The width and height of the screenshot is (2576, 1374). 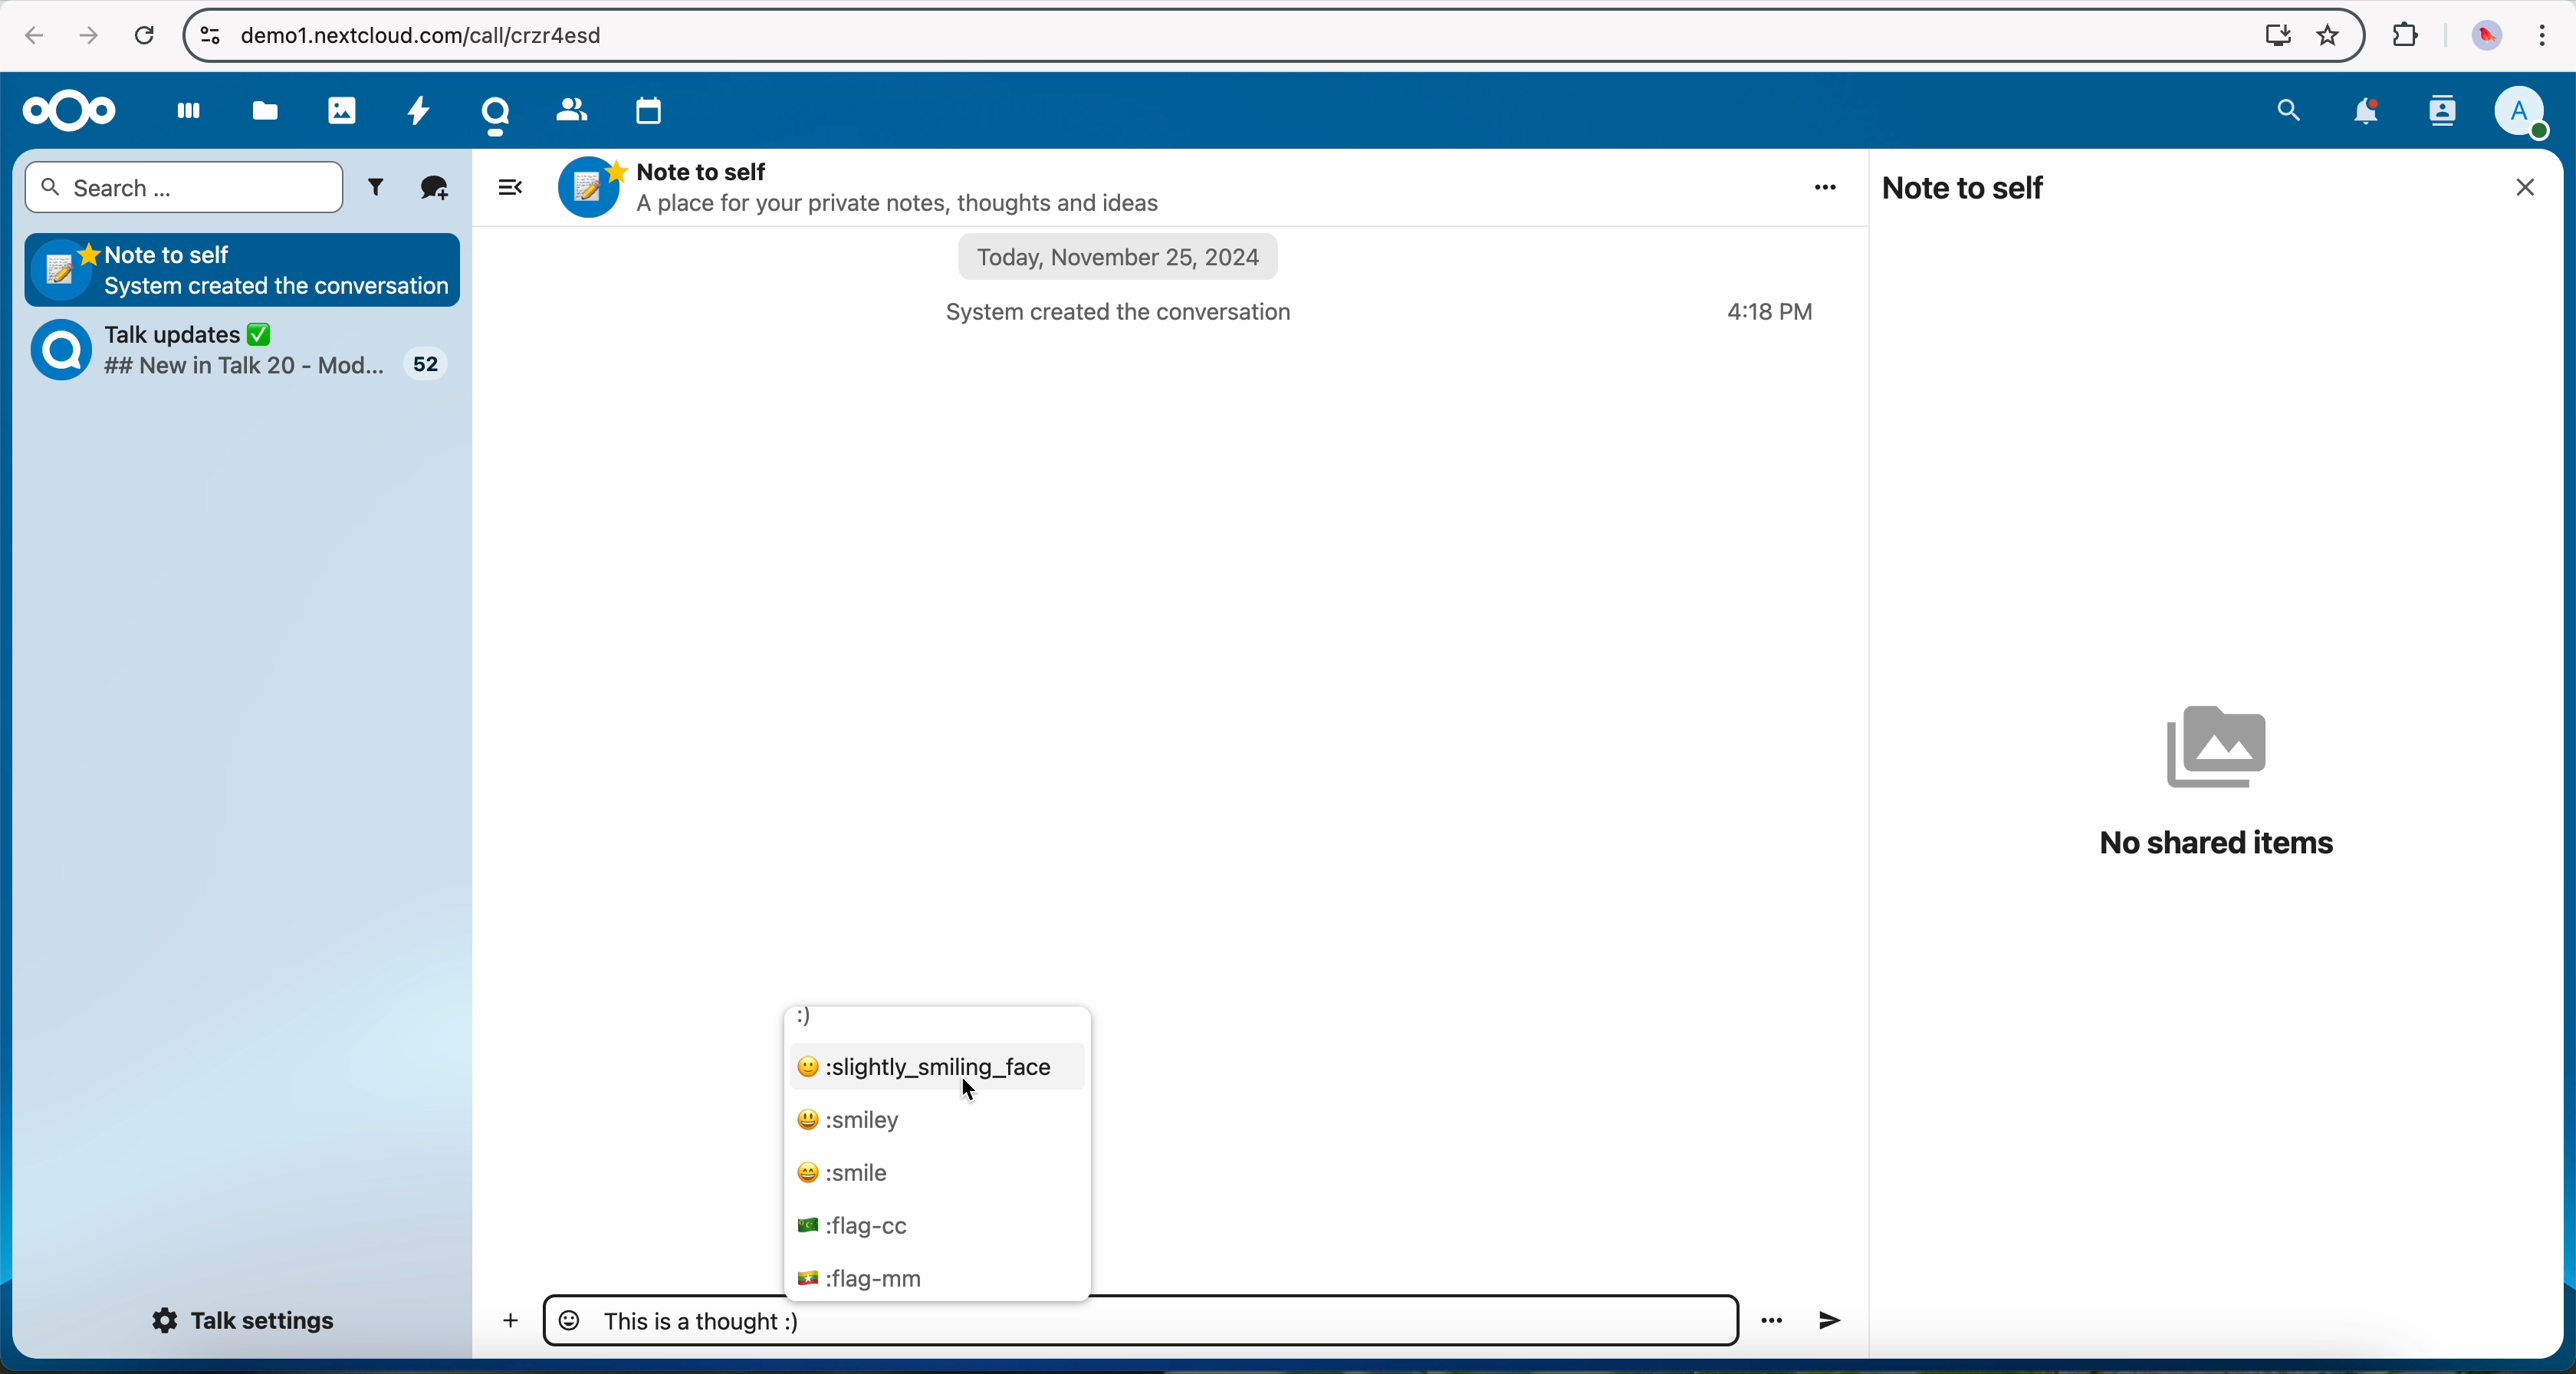 I want to click on notifications, so click(x=2371, y=115).